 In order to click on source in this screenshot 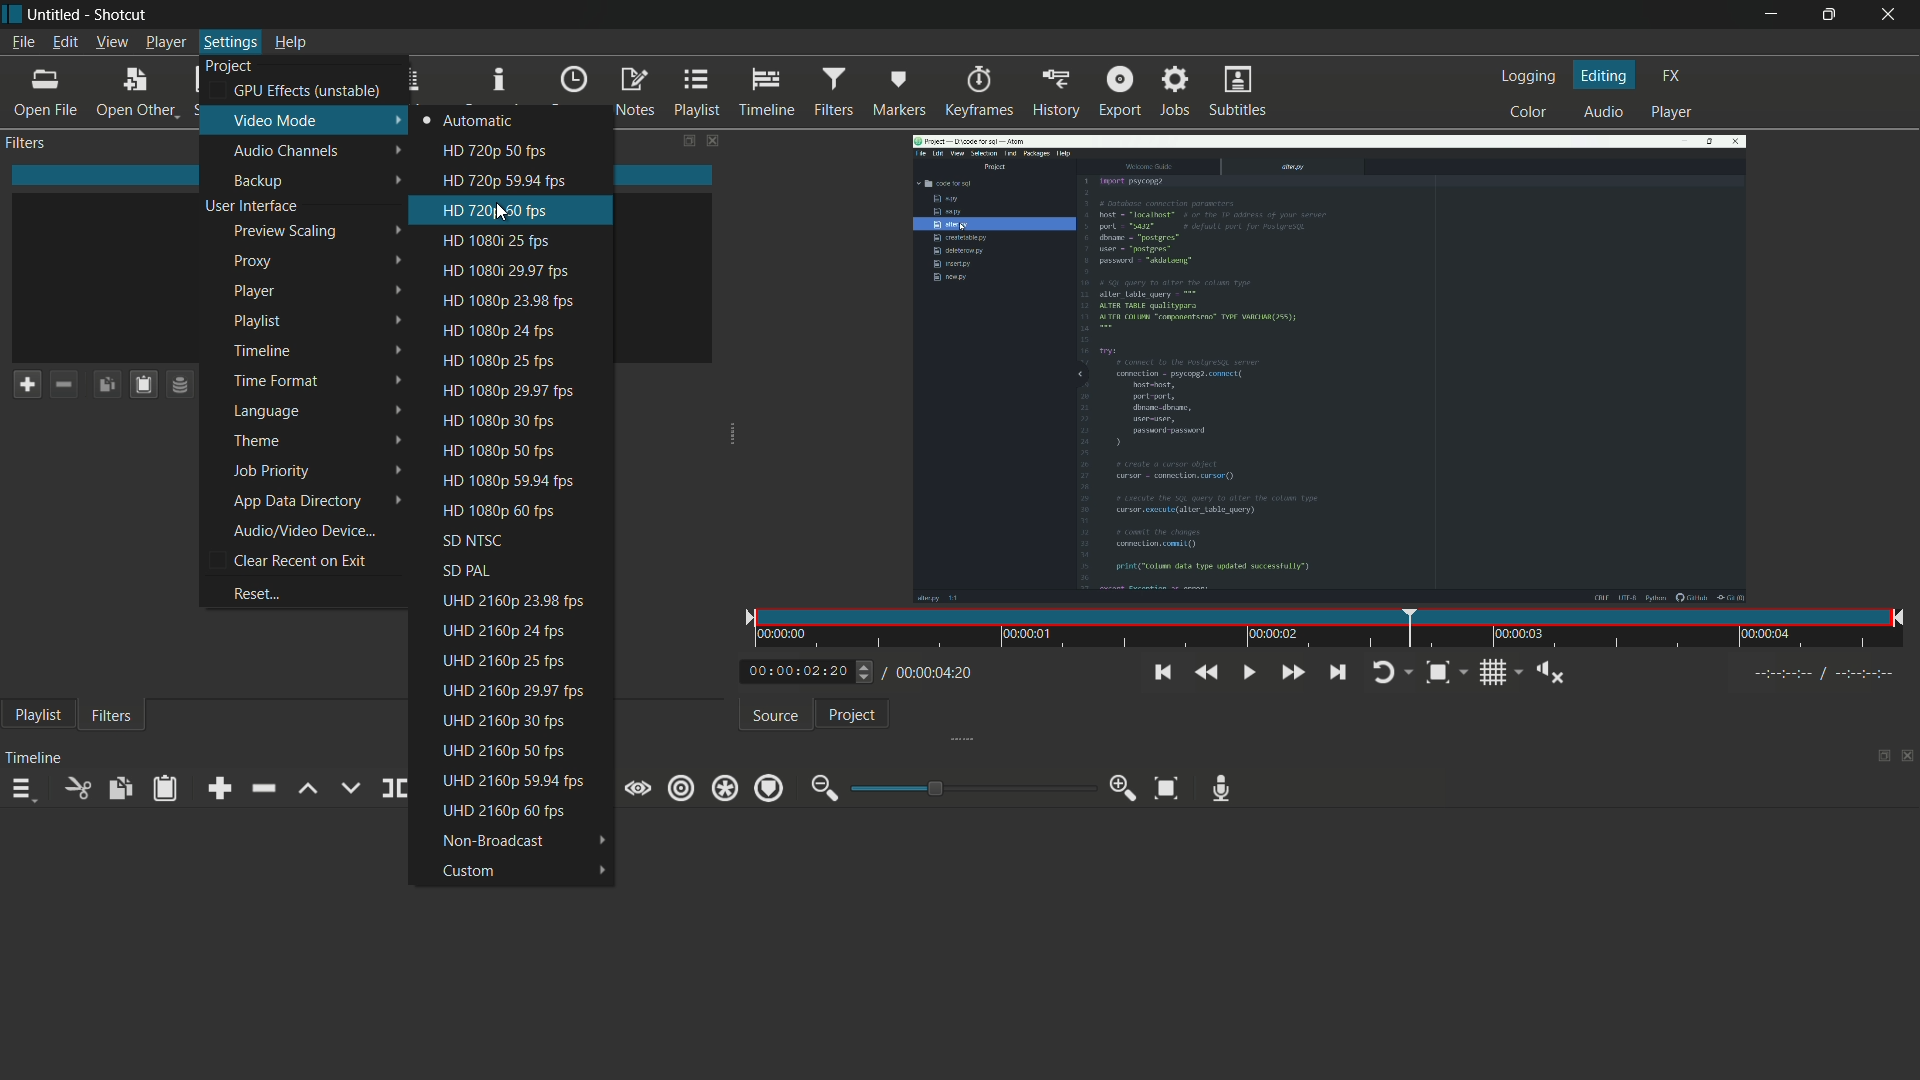, I will do `click(775, 715)`.